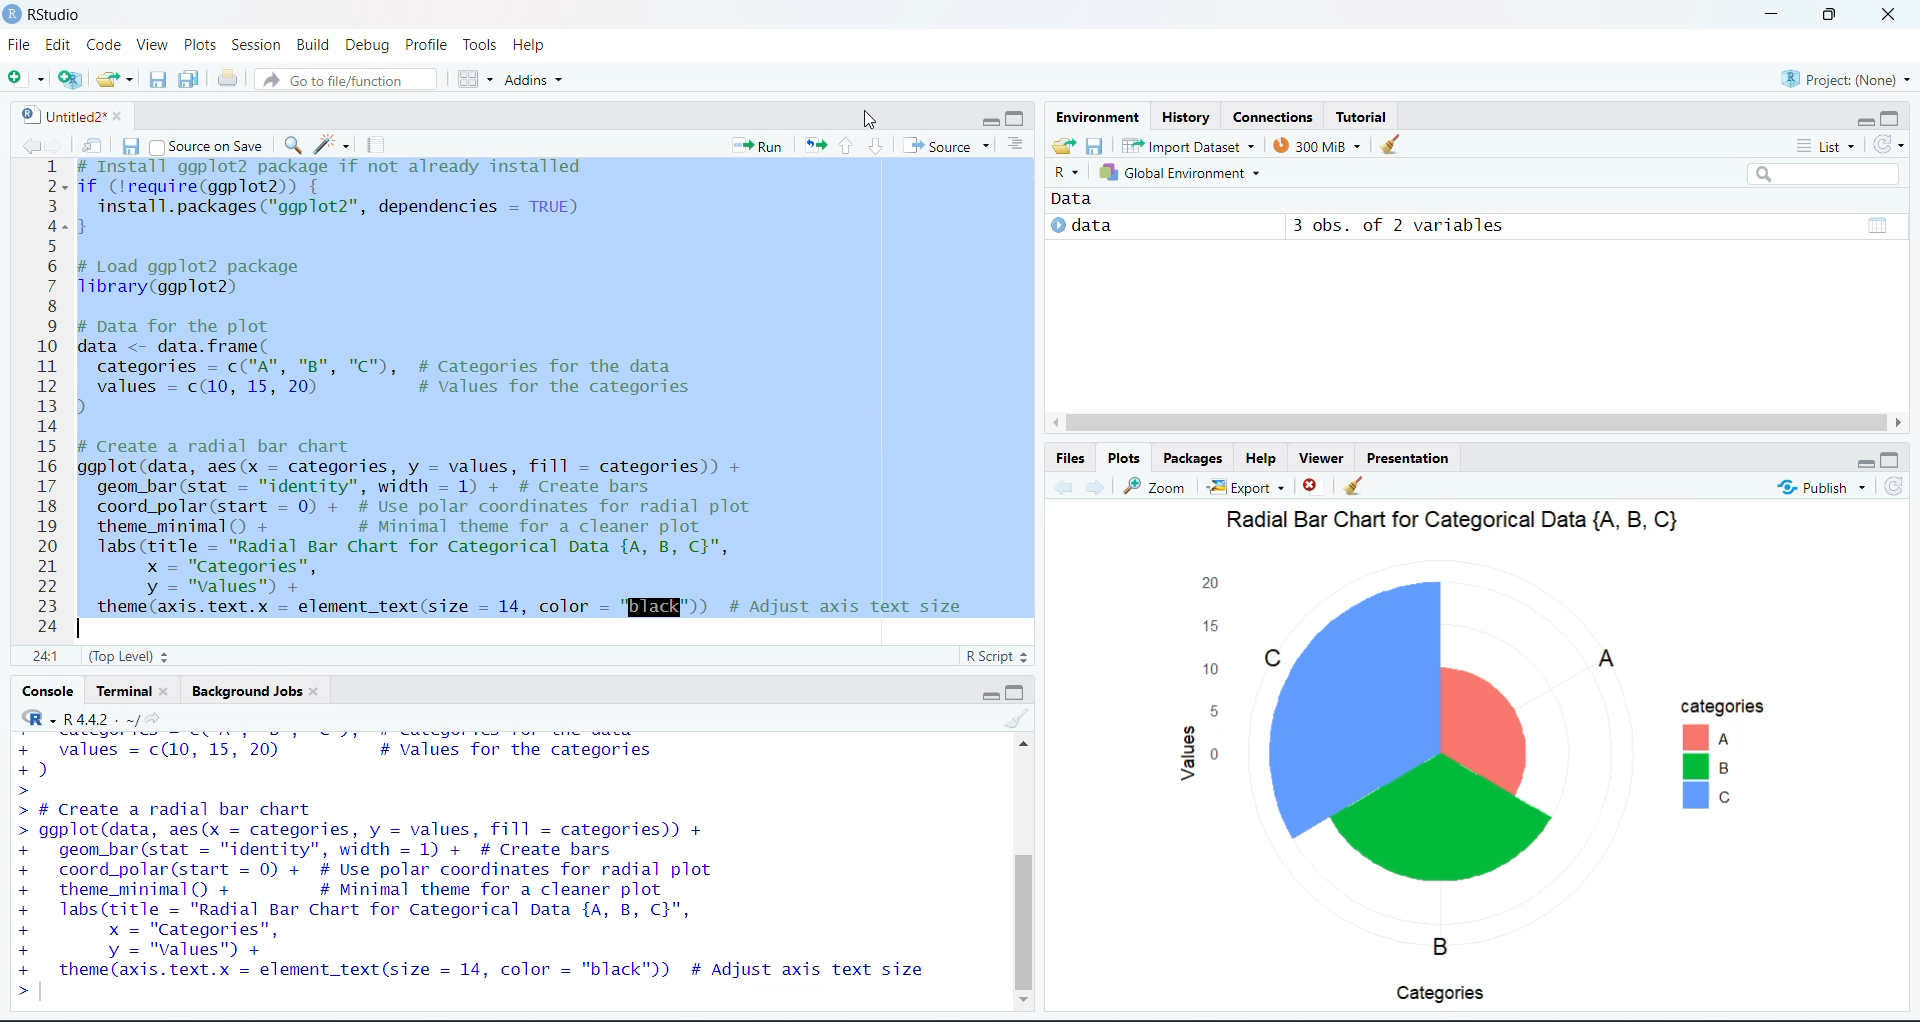  Describe the element at coordinates (951, 146) in the screenshot. I see ` Source ` at that location.